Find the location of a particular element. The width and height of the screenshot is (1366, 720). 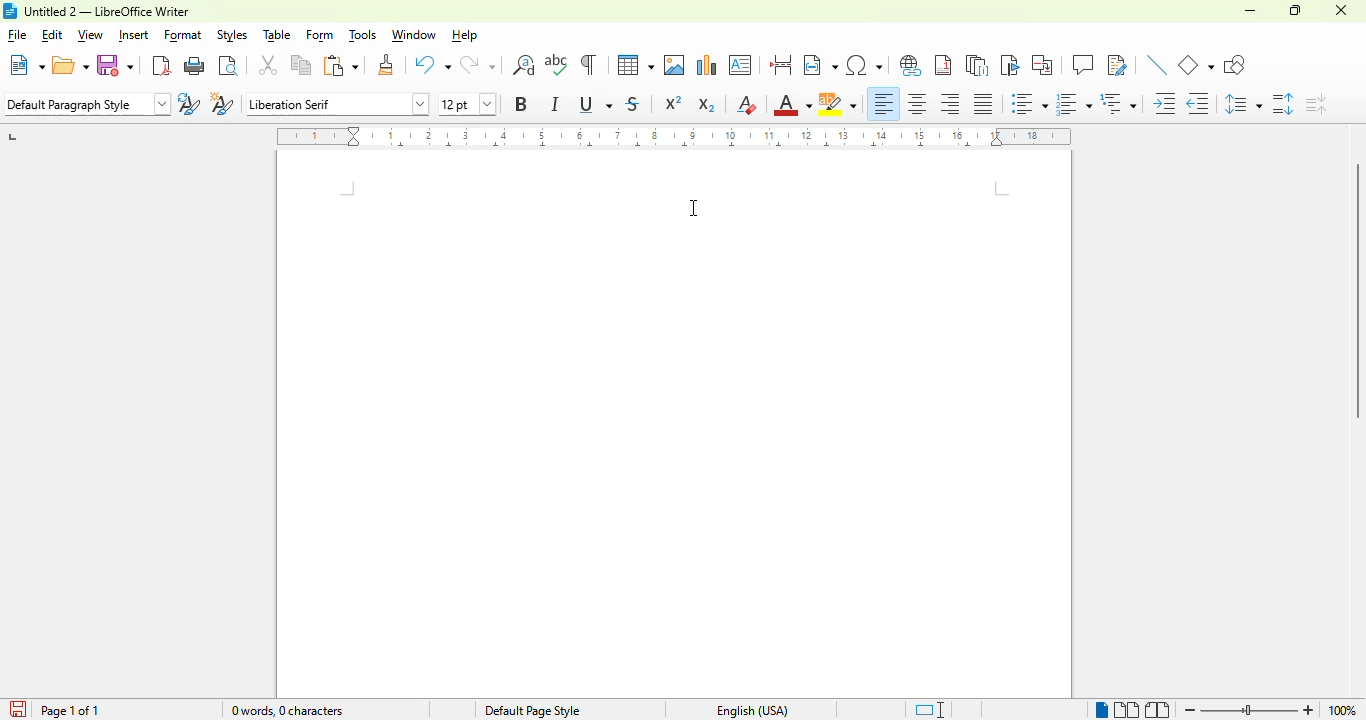

redo is located at coordinates (477, 65).